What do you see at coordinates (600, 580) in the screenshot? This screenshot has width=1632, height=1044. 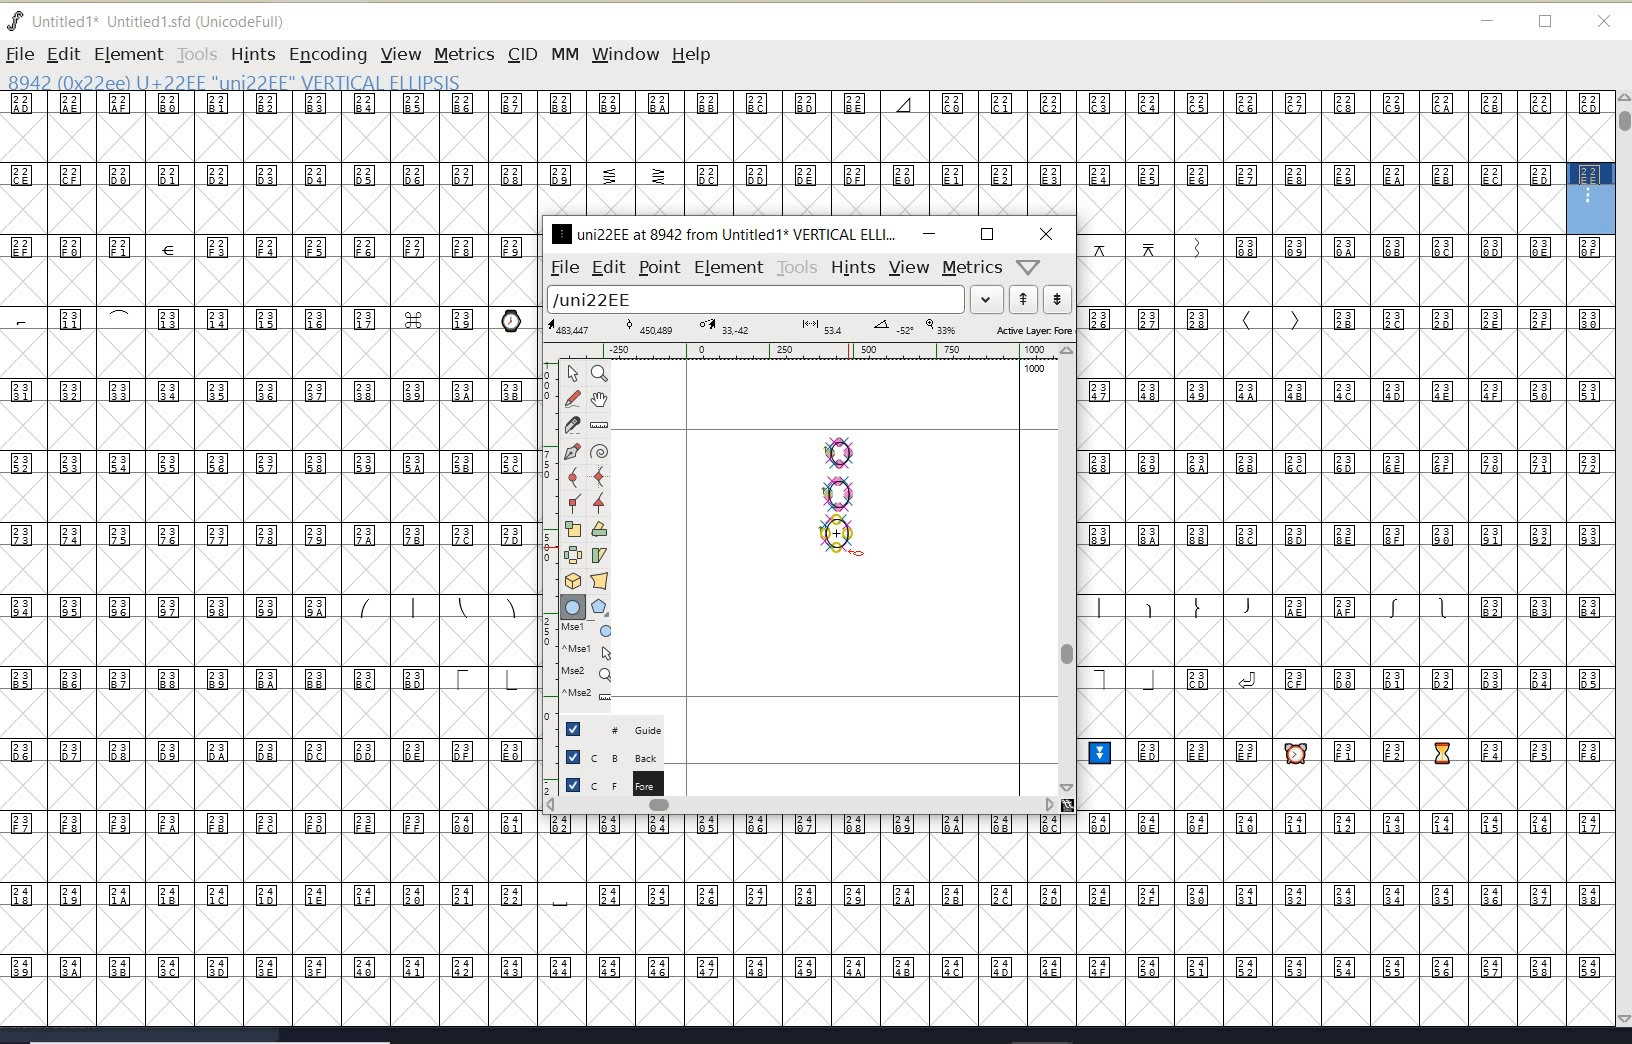 I see `perform a perspective transformation on the selection` at bounding box center [600, 580].